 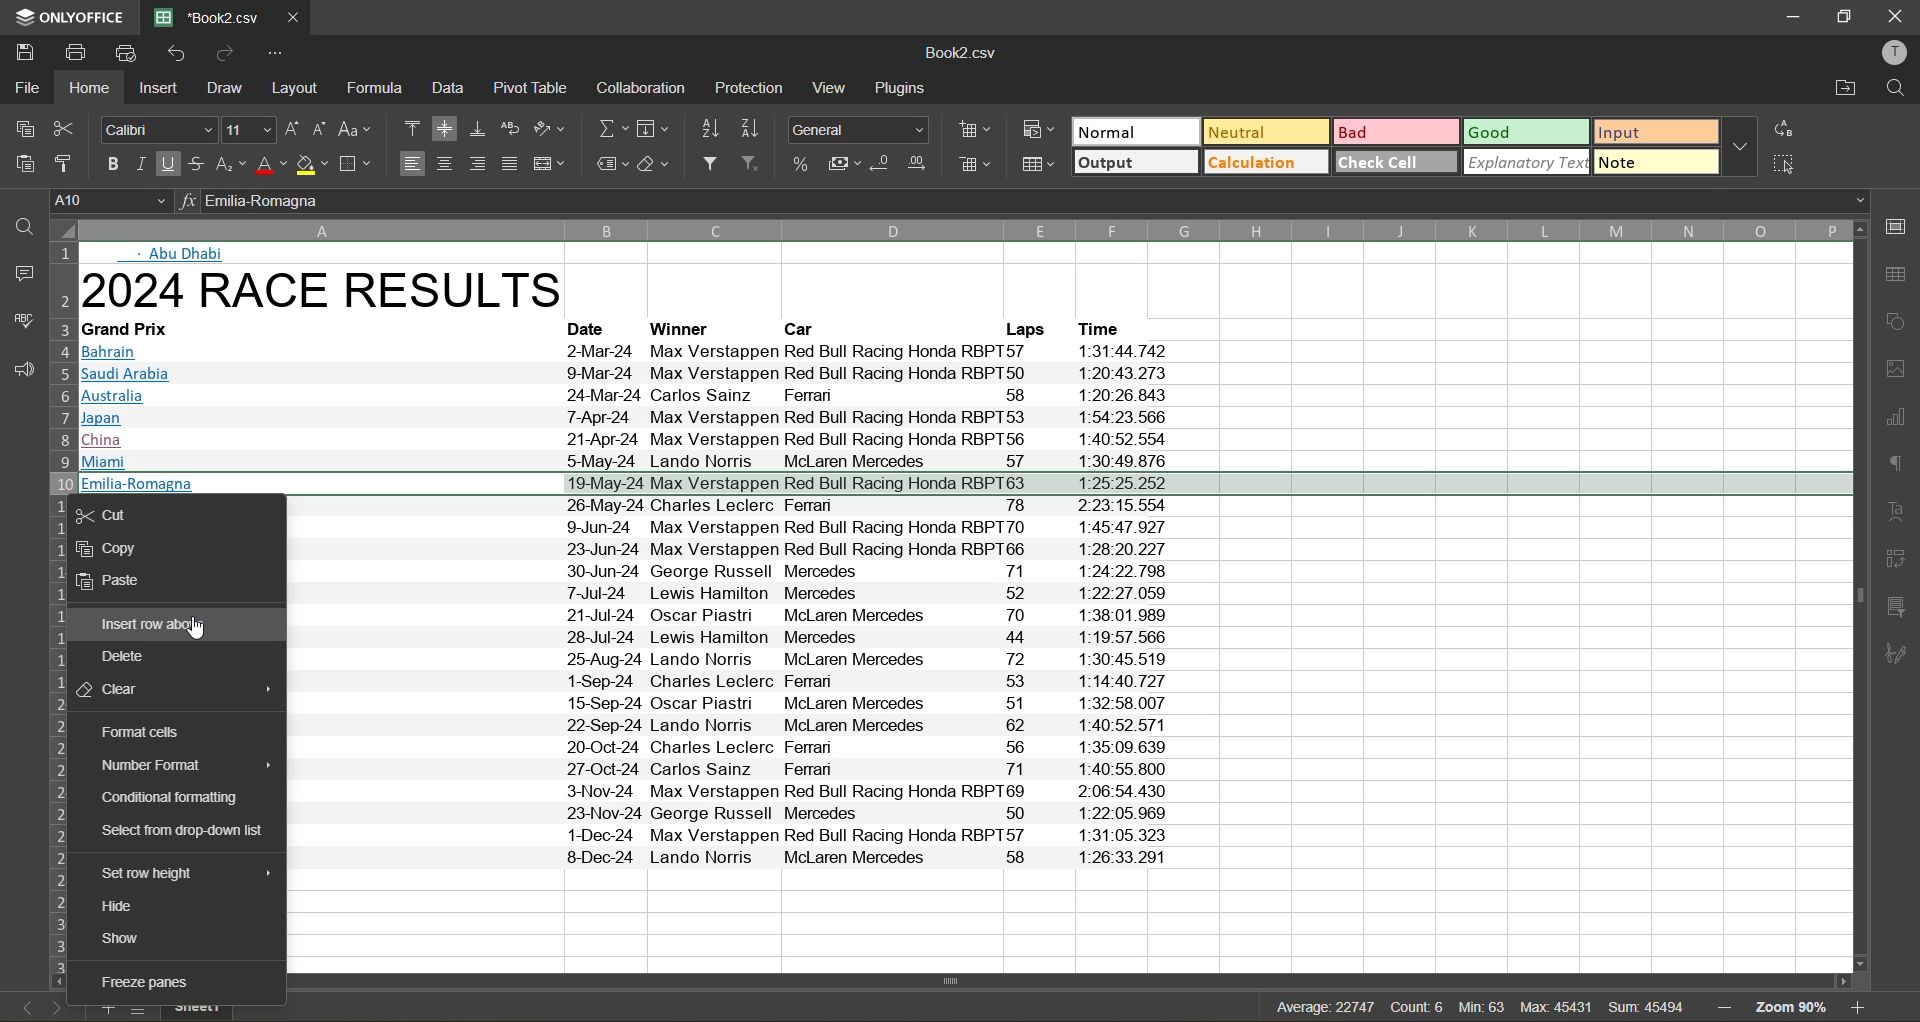 I want to click on Brazil 33-Nov-24 Max Verstappen Red Bull Racing Honda RBPT69 2:06:54 430, so click(x=732, y=792).